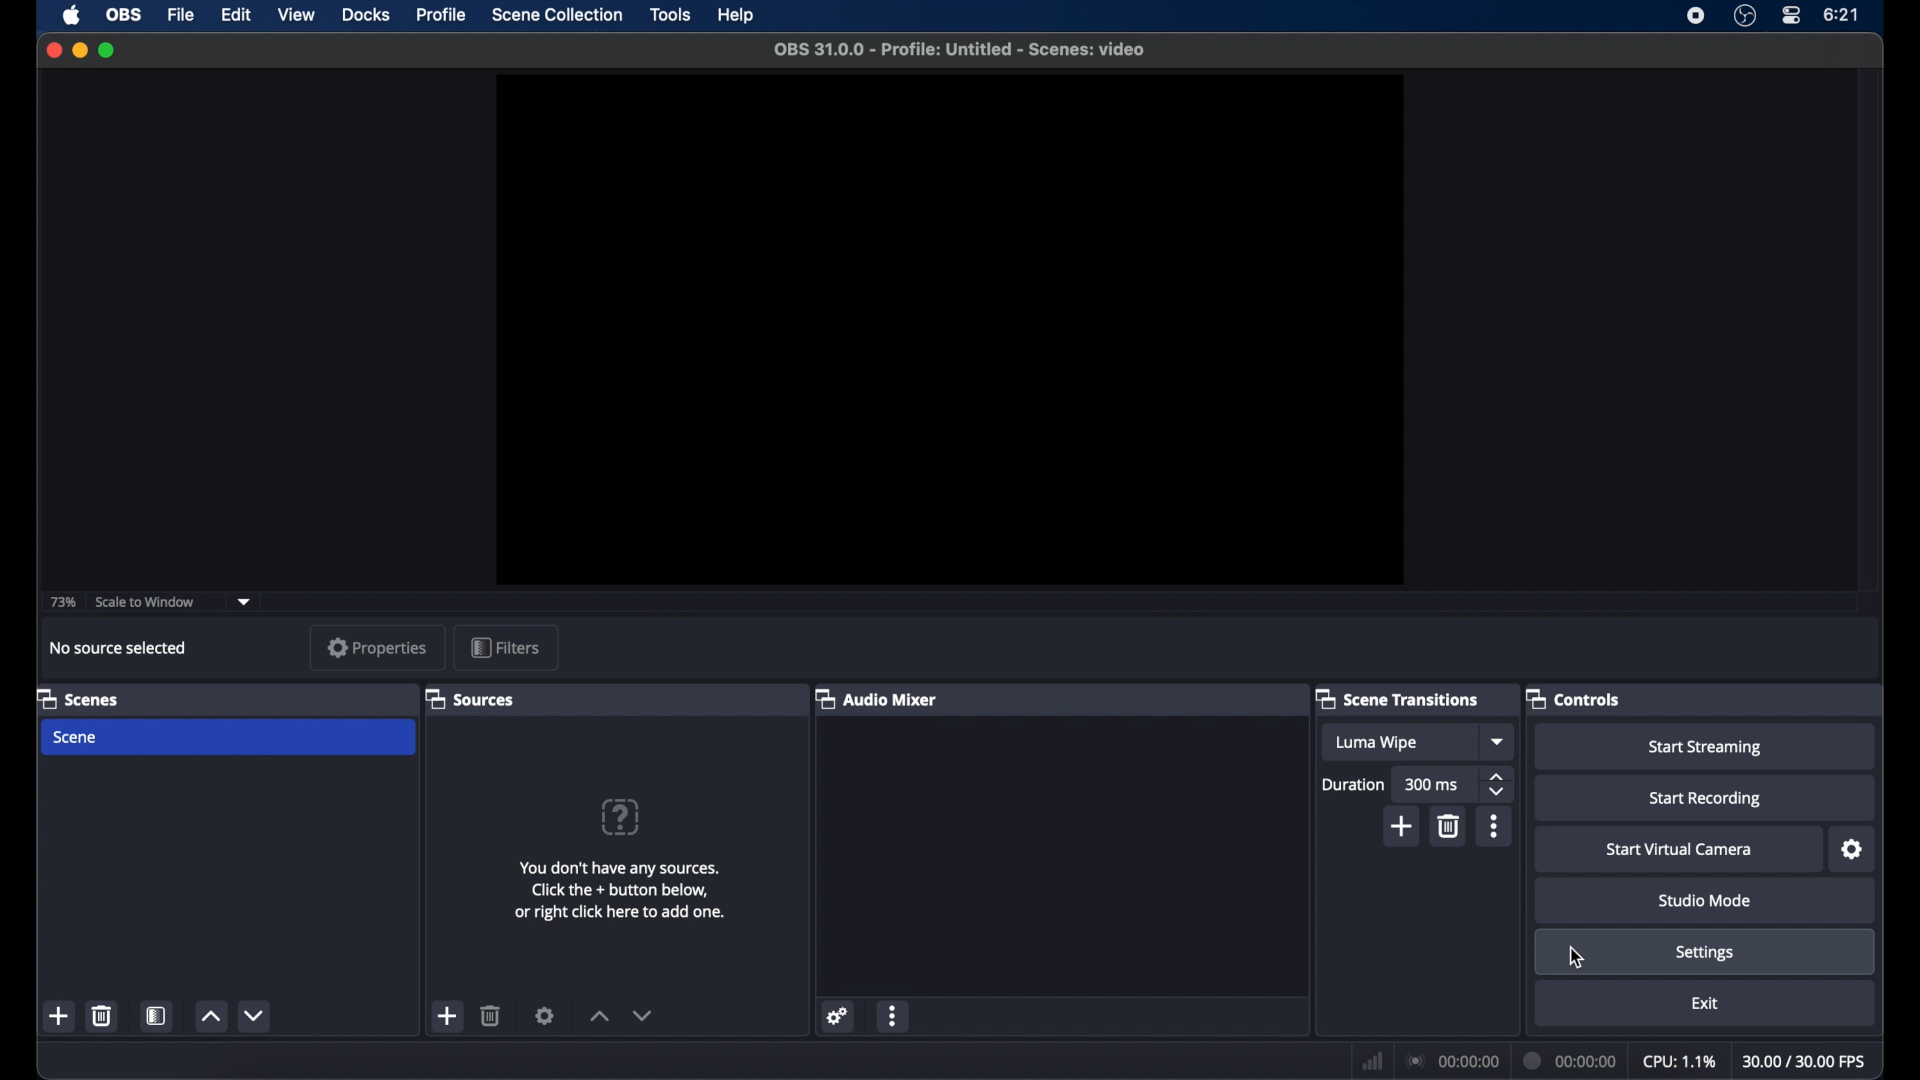 This screenshot has height=1080, width=1920. What do you see at coordinates (876, 698) in the screenshot?
I see `audio mixer` at bounding box center [876, 698].